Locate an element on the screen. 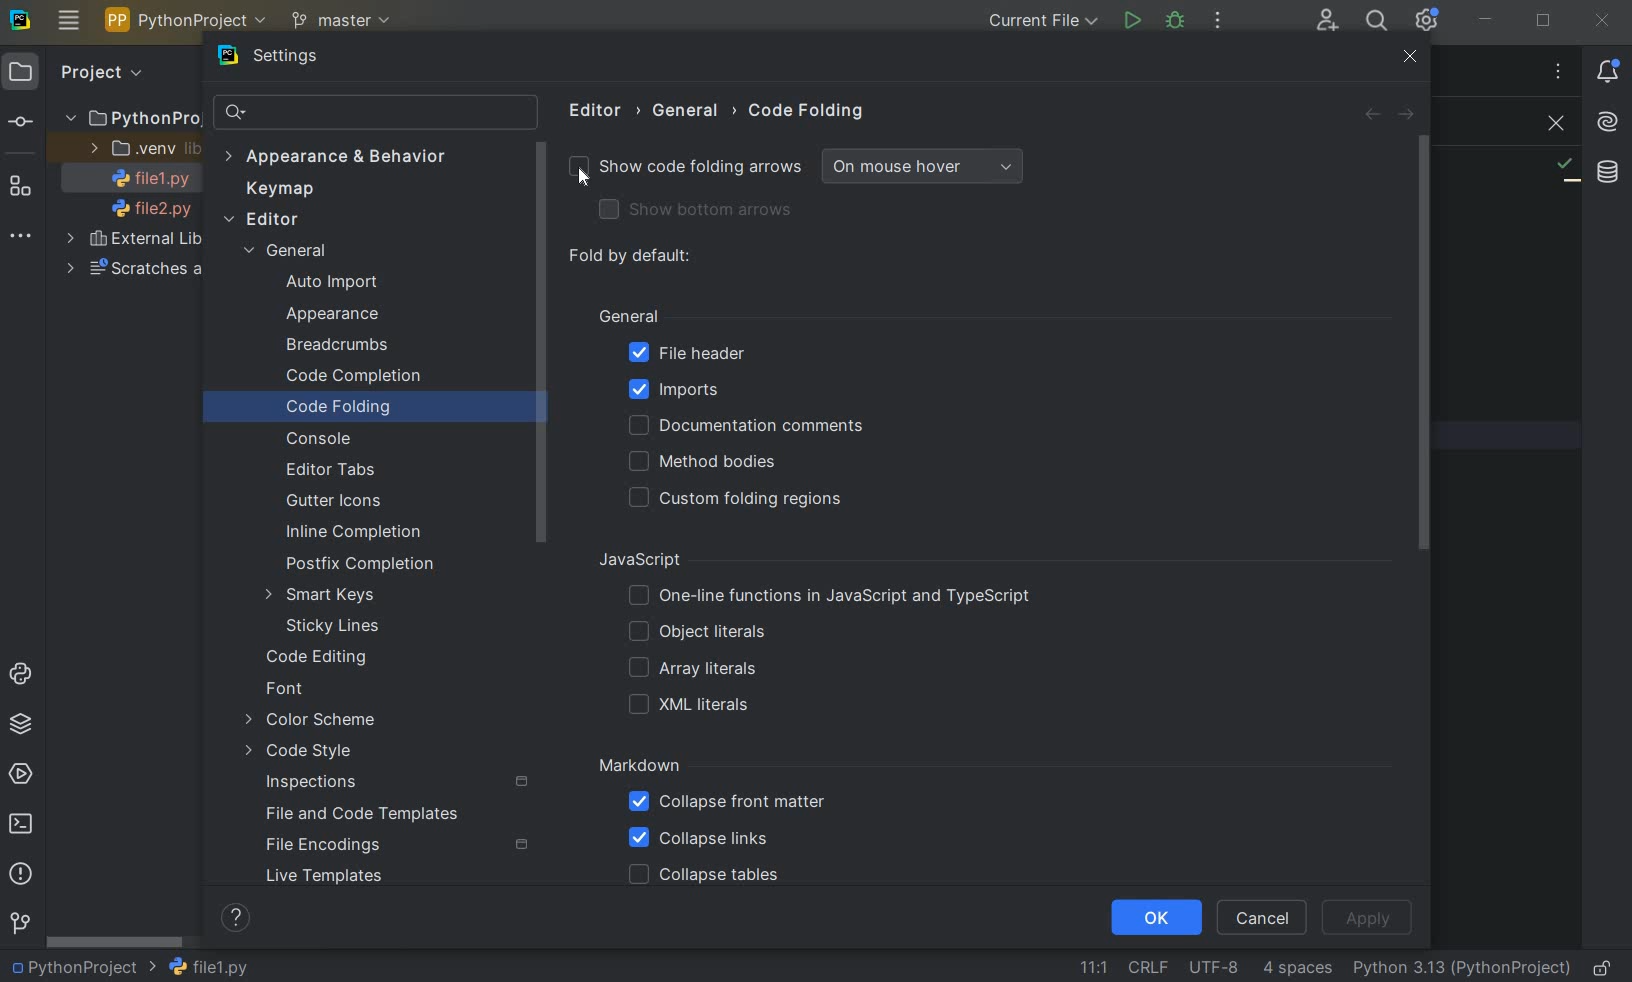  APPEARANCE is located at coordinates (351, 316).